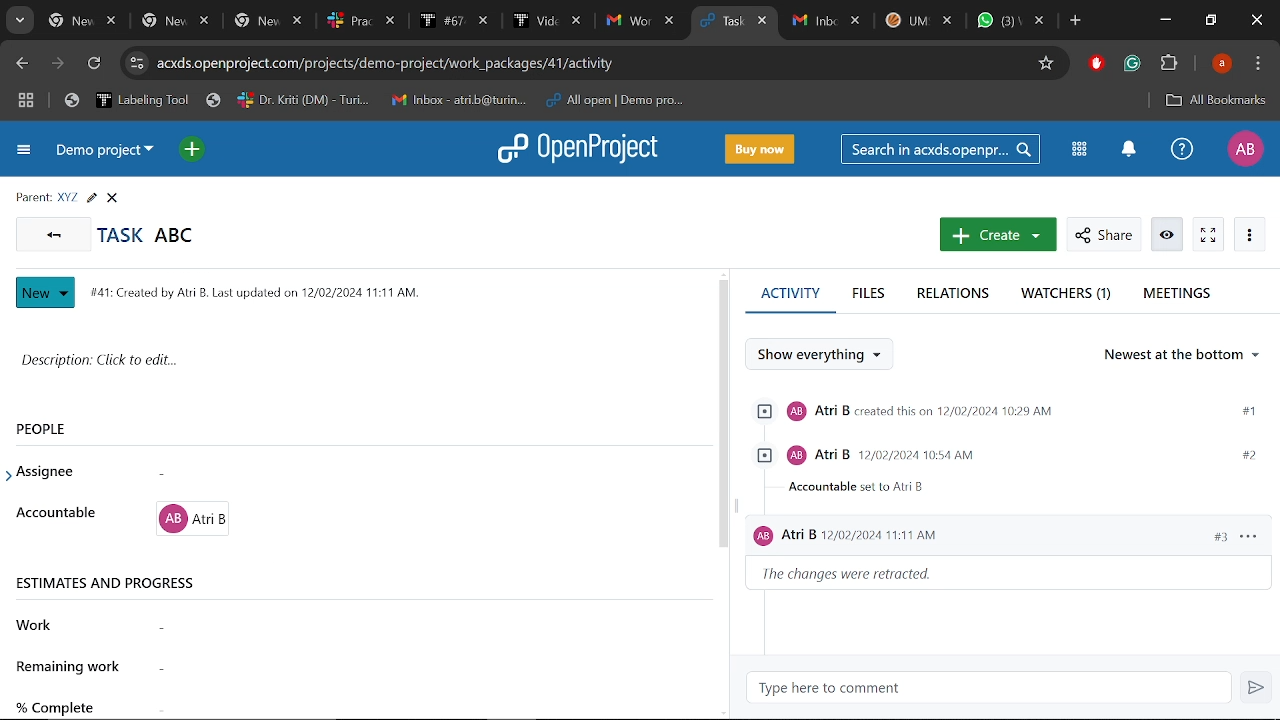 The image size is (1280, 720). I want to click on Previous page, so click(23, 64).